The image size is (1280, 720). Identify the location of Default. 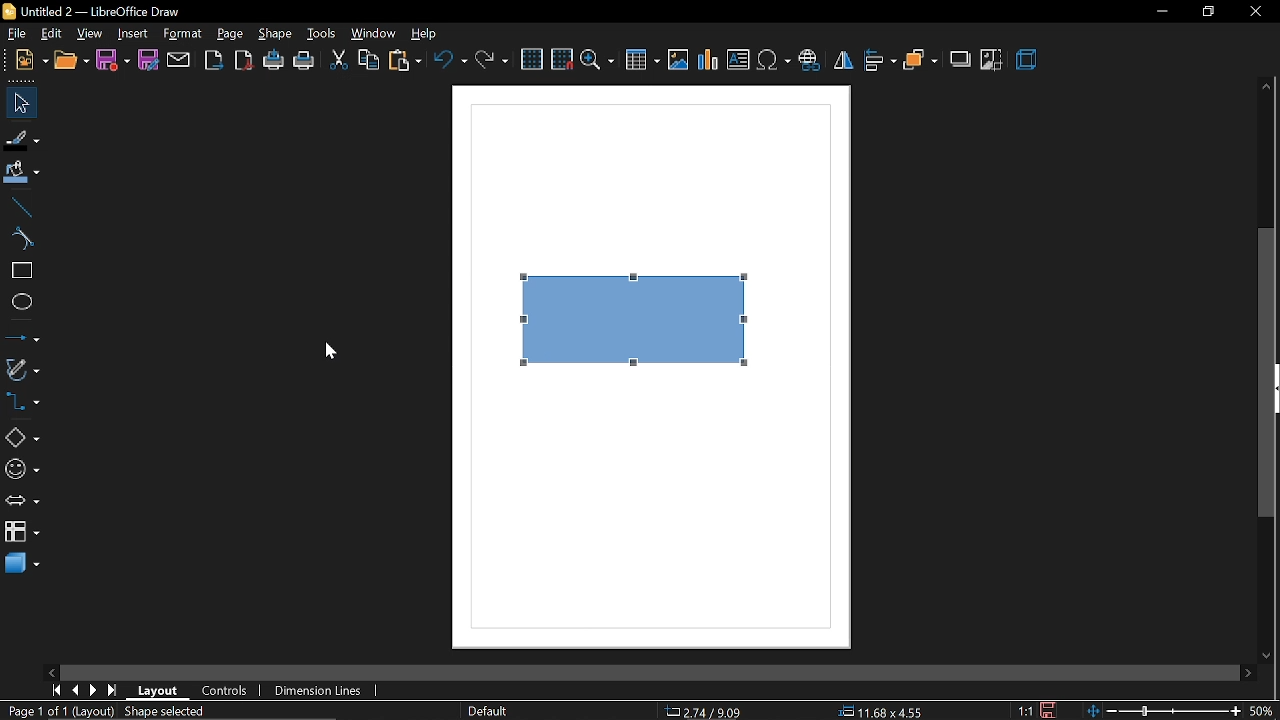
(486, 712).